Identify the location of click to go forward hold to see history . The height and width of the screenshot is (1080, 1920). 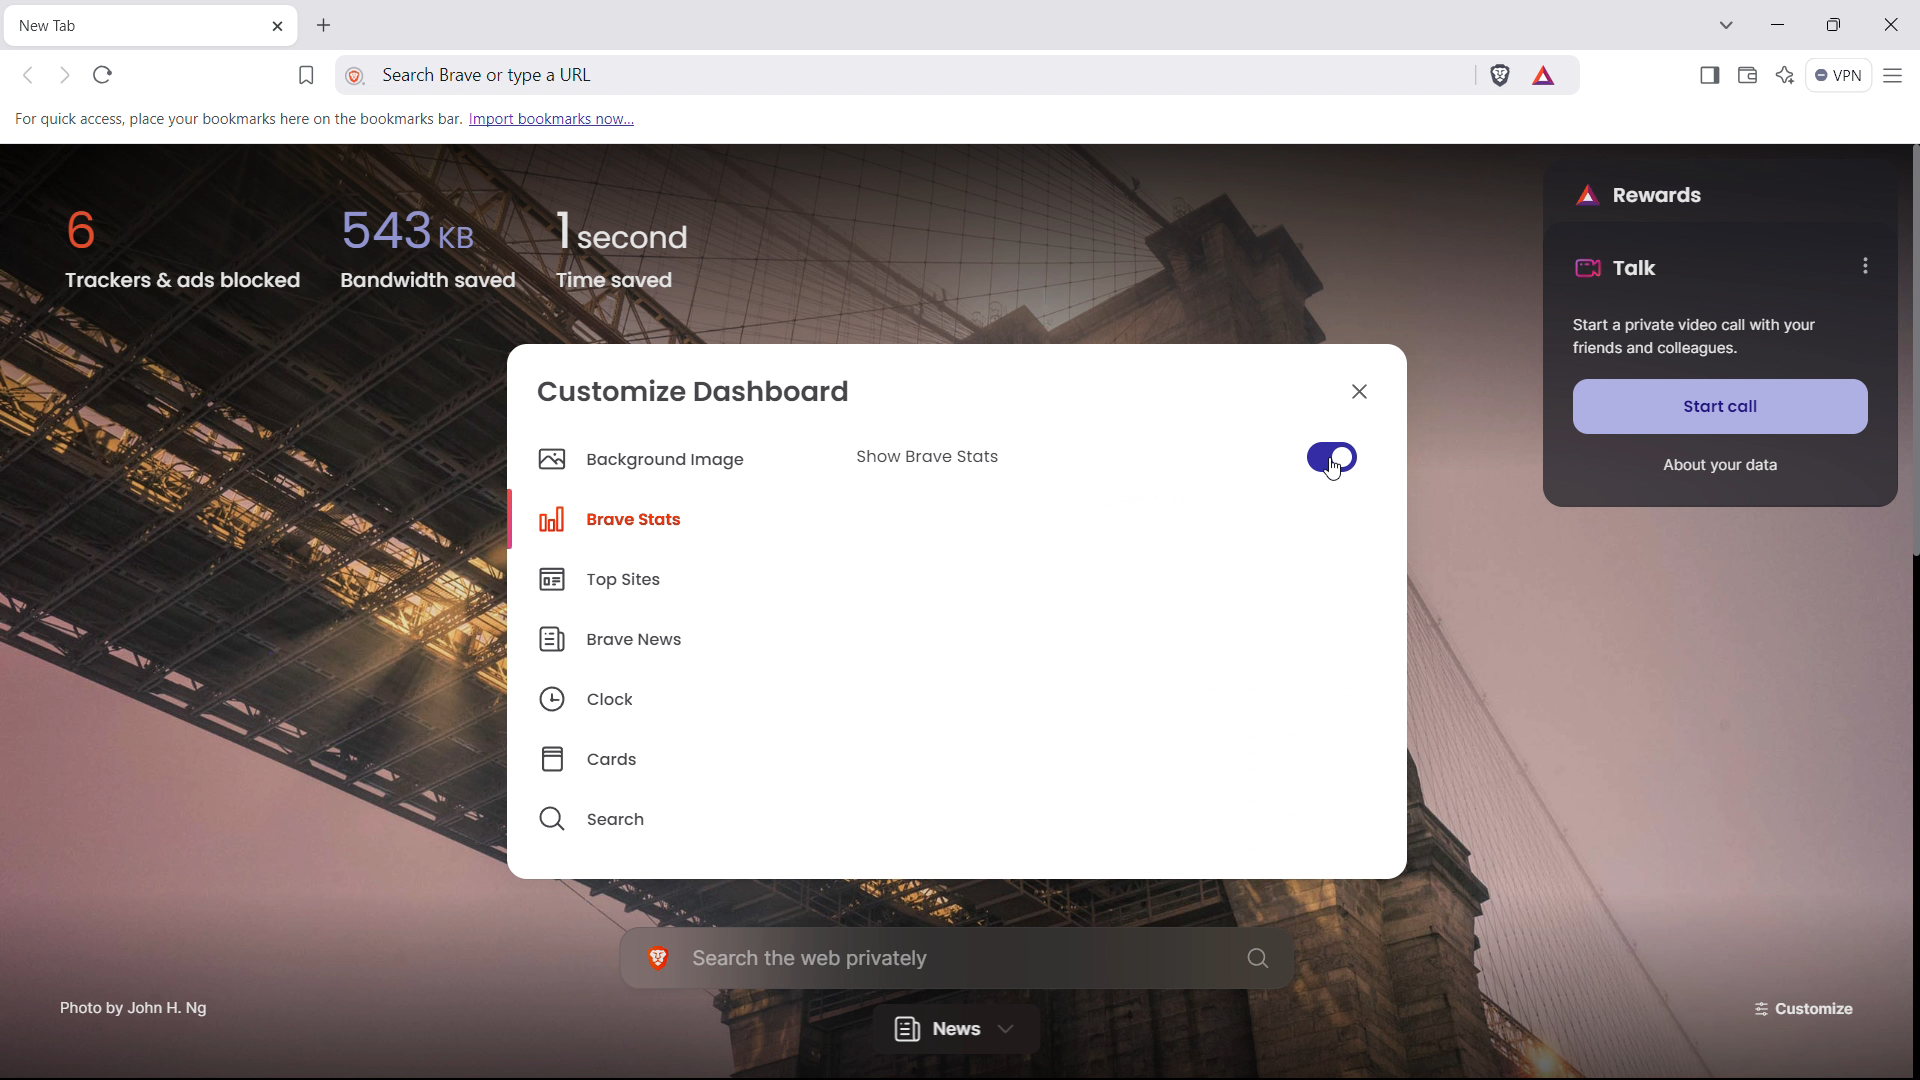
(64, 74).